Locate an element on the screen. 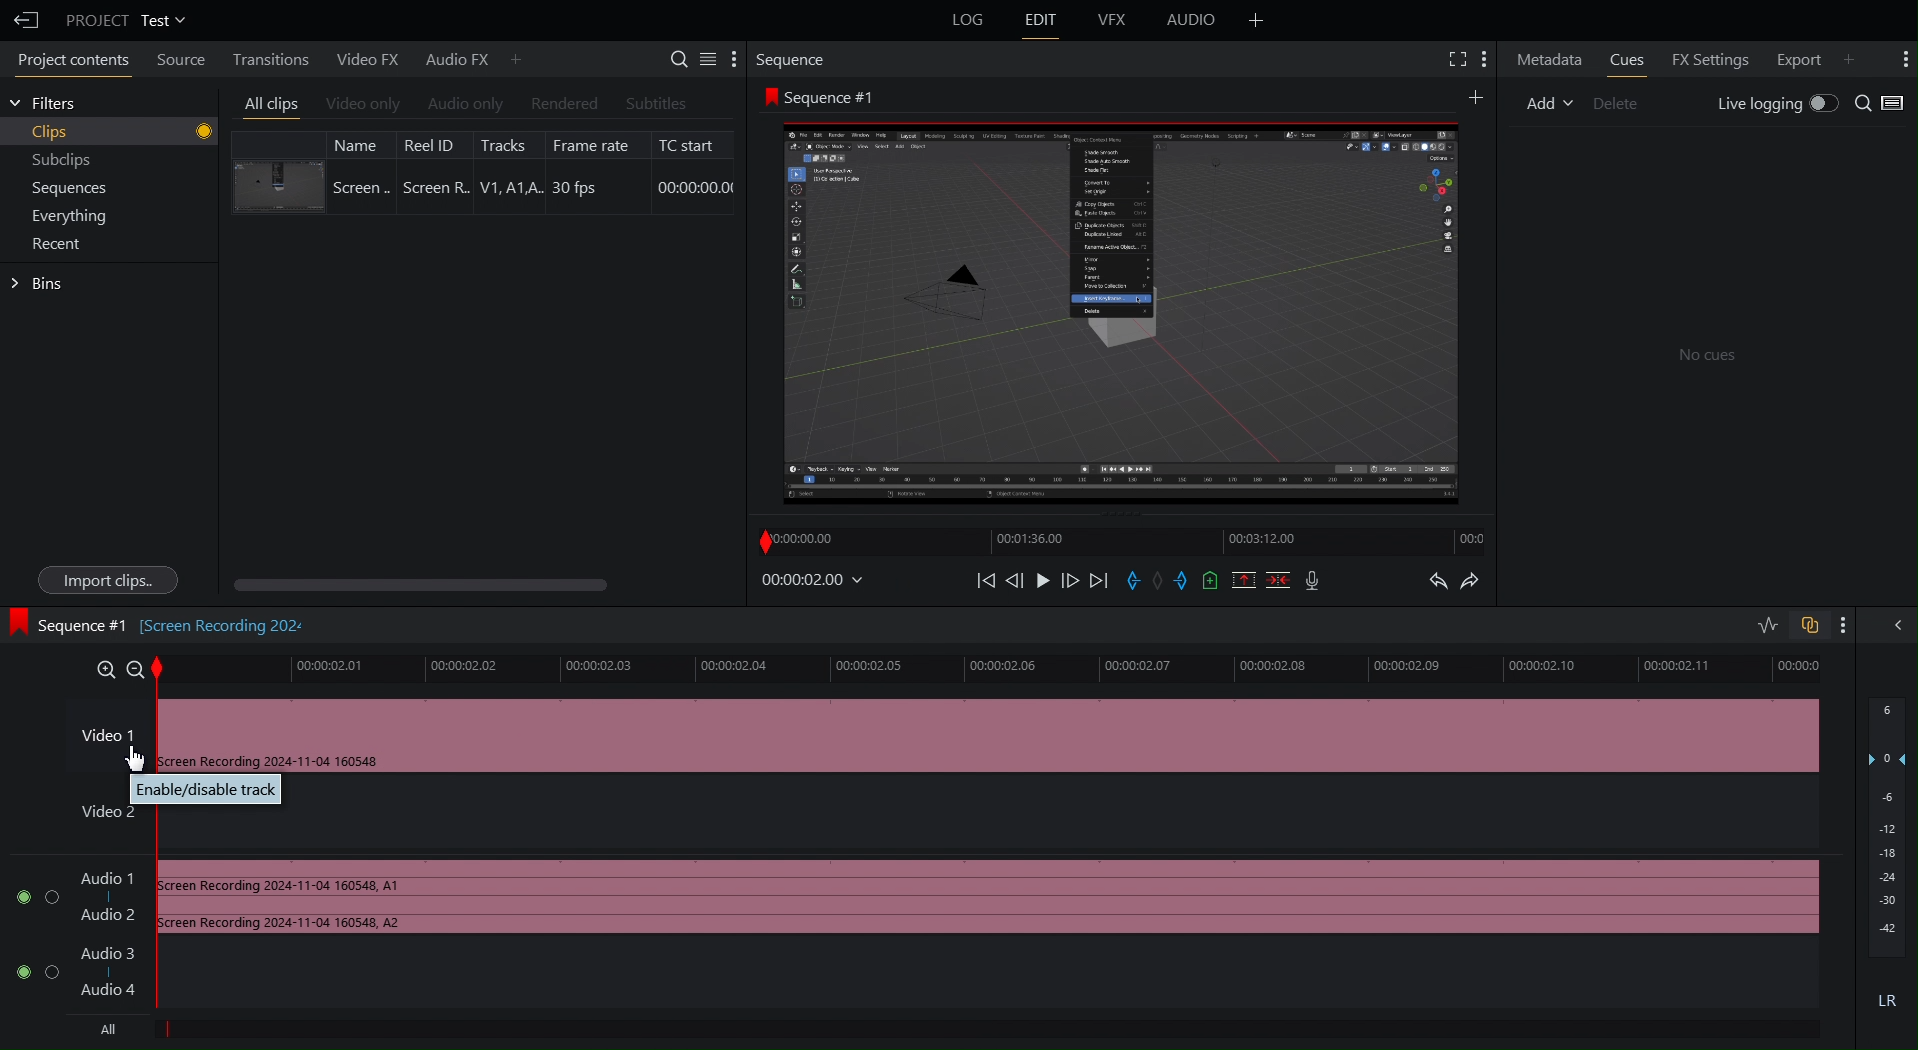 The image size is (1918, 1050). Metadata is located at coordinates (1547, 60).